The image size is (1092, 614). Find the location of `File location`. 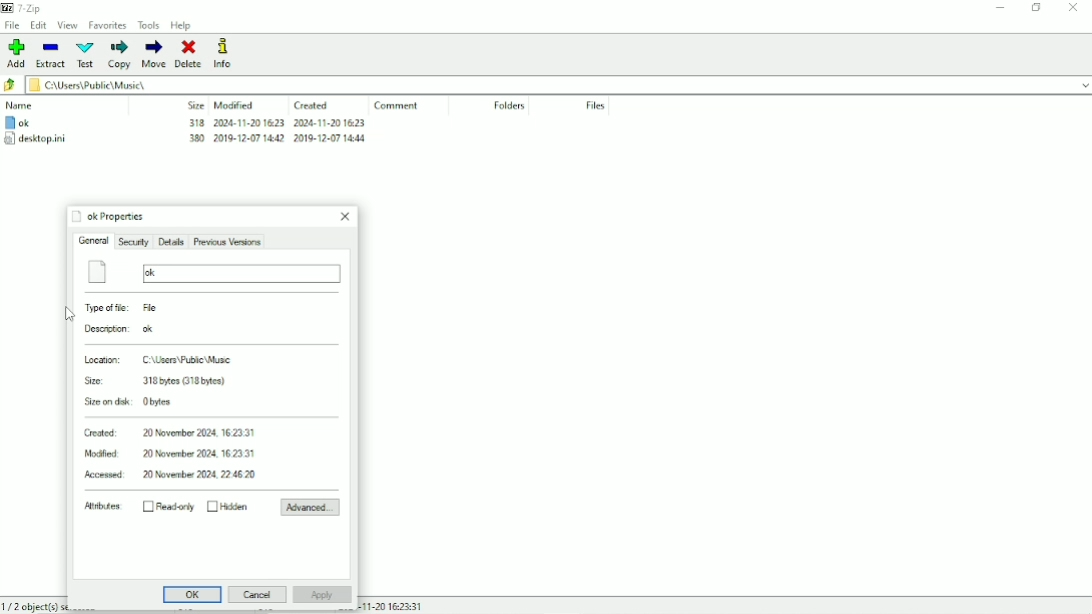

File location is located at coordinates (548, 84).